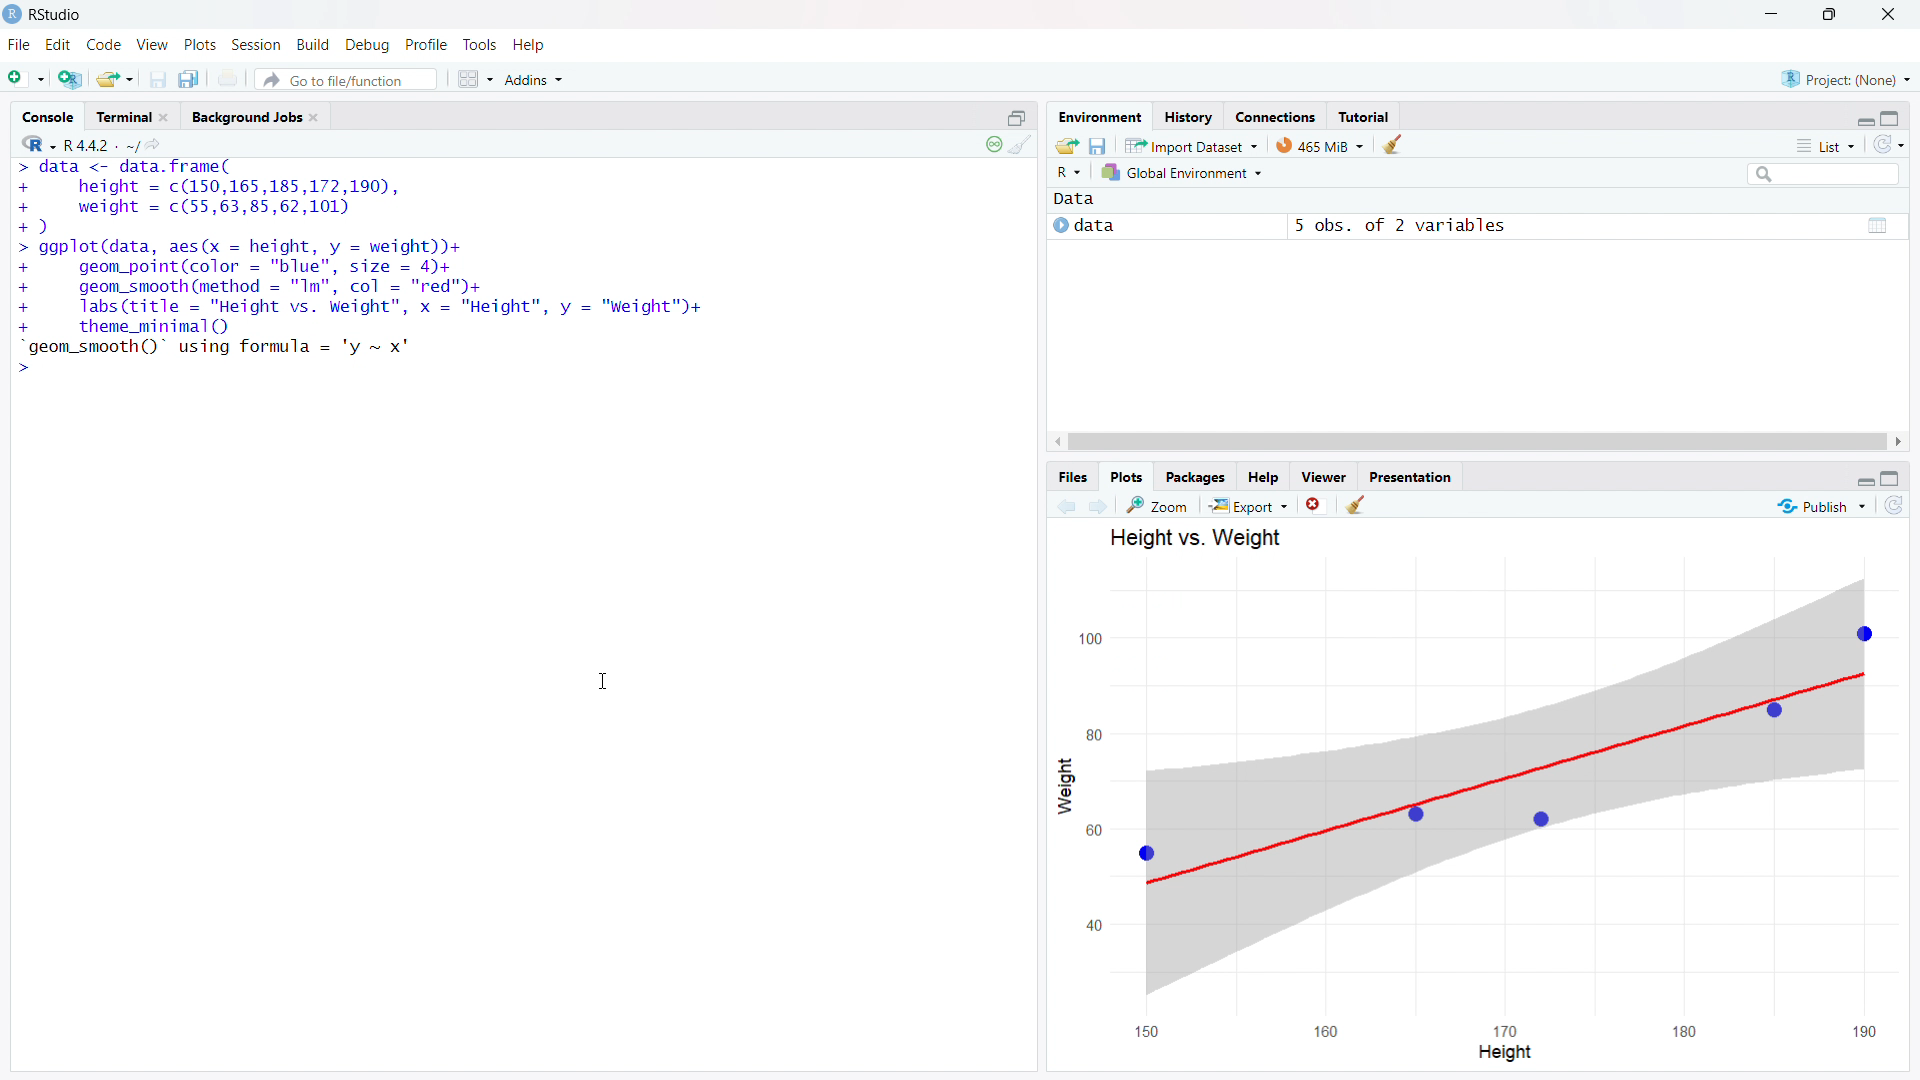 This screenshot has width=1920, height=1080. Describe the element at coordinates (603, 682) in the screenshot. I see `cursor` at that location.